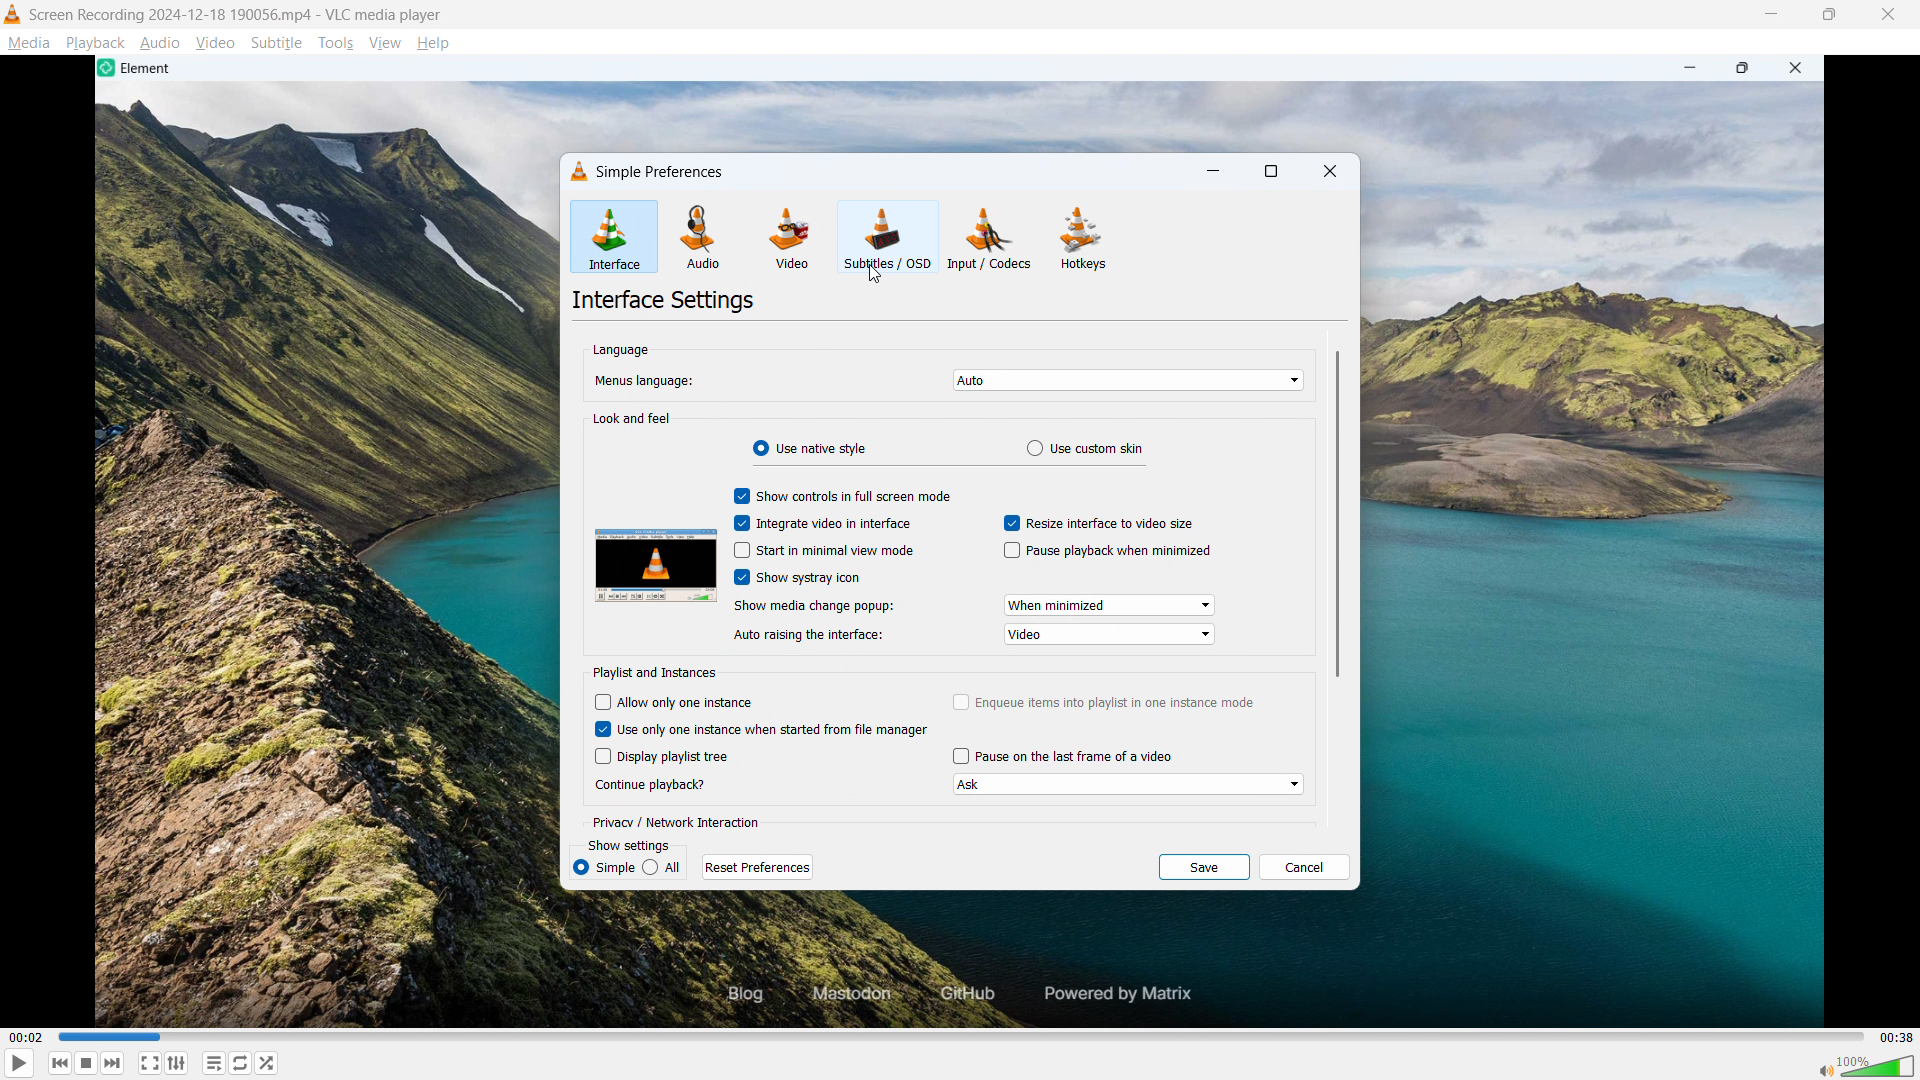  What do you see at coordinates (664, 866) in the screenshot?
I see `all` at bounding box center [664, 866].